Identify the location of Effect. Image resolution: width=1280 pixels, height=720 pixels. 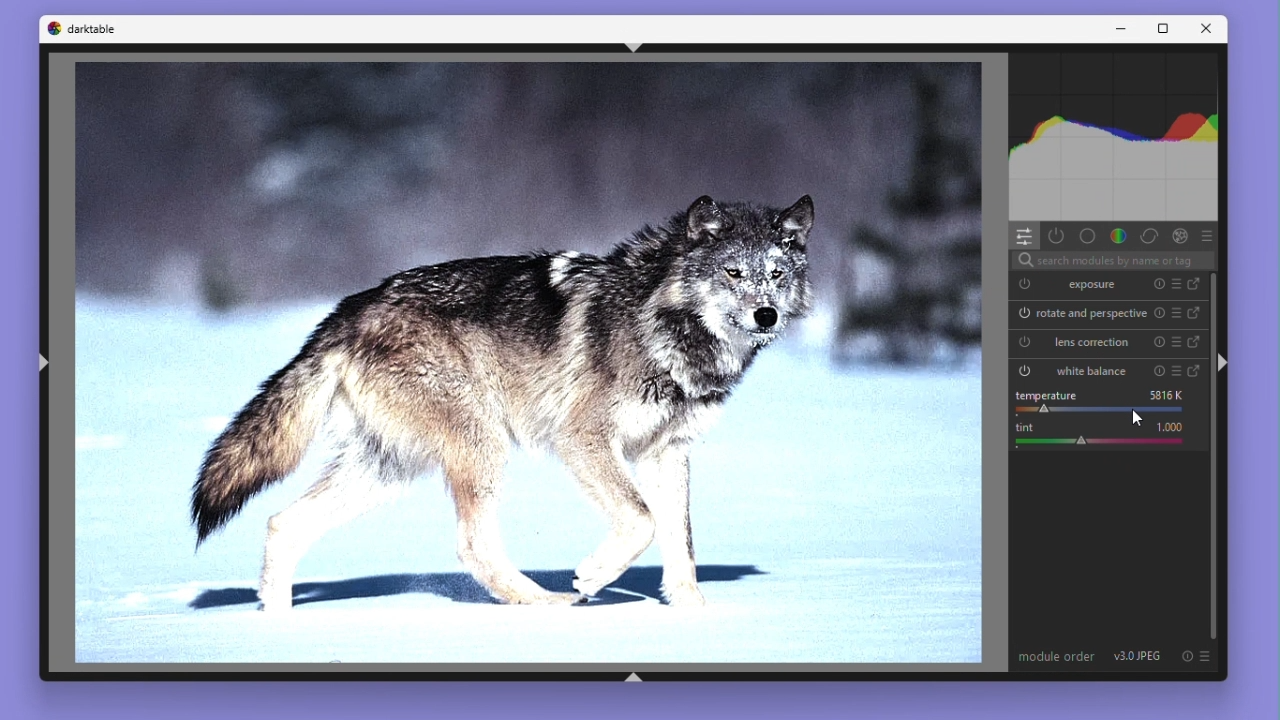
(1181, 235).